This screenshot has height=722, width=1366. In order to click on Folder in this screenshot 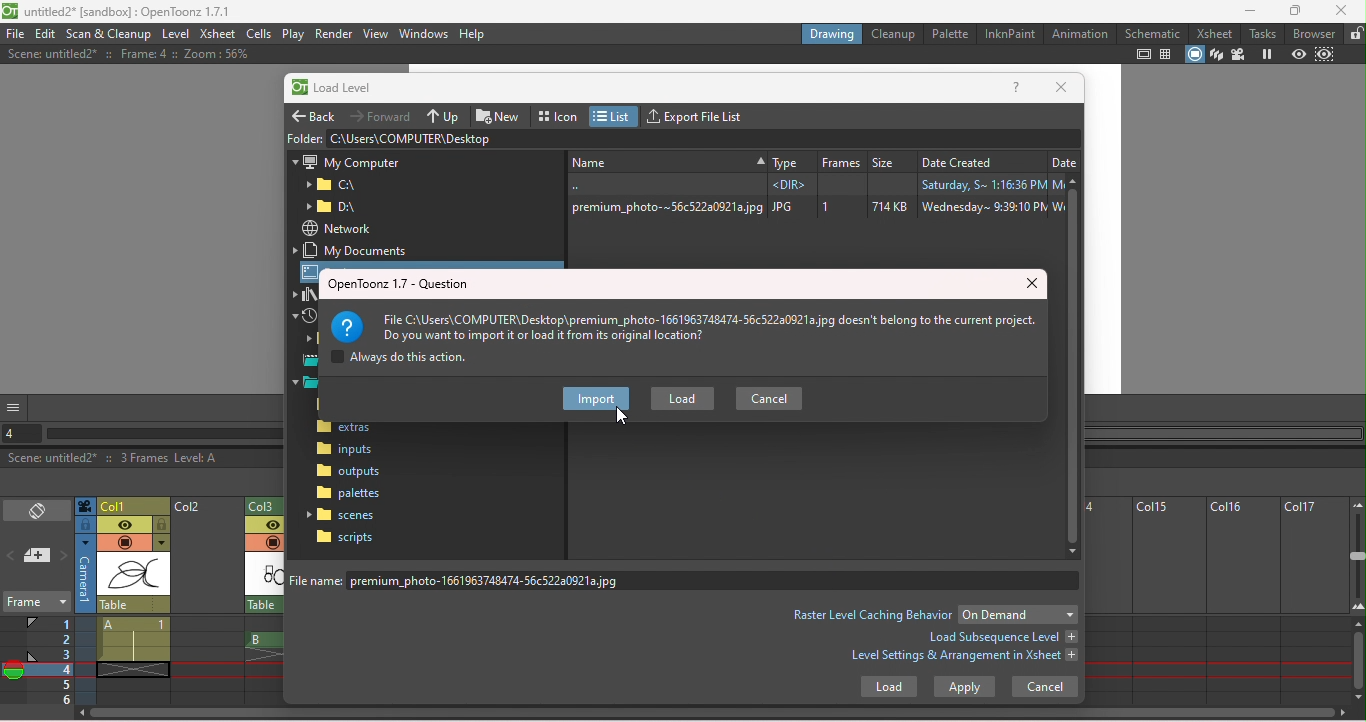, I will do `click(304, 137)`.